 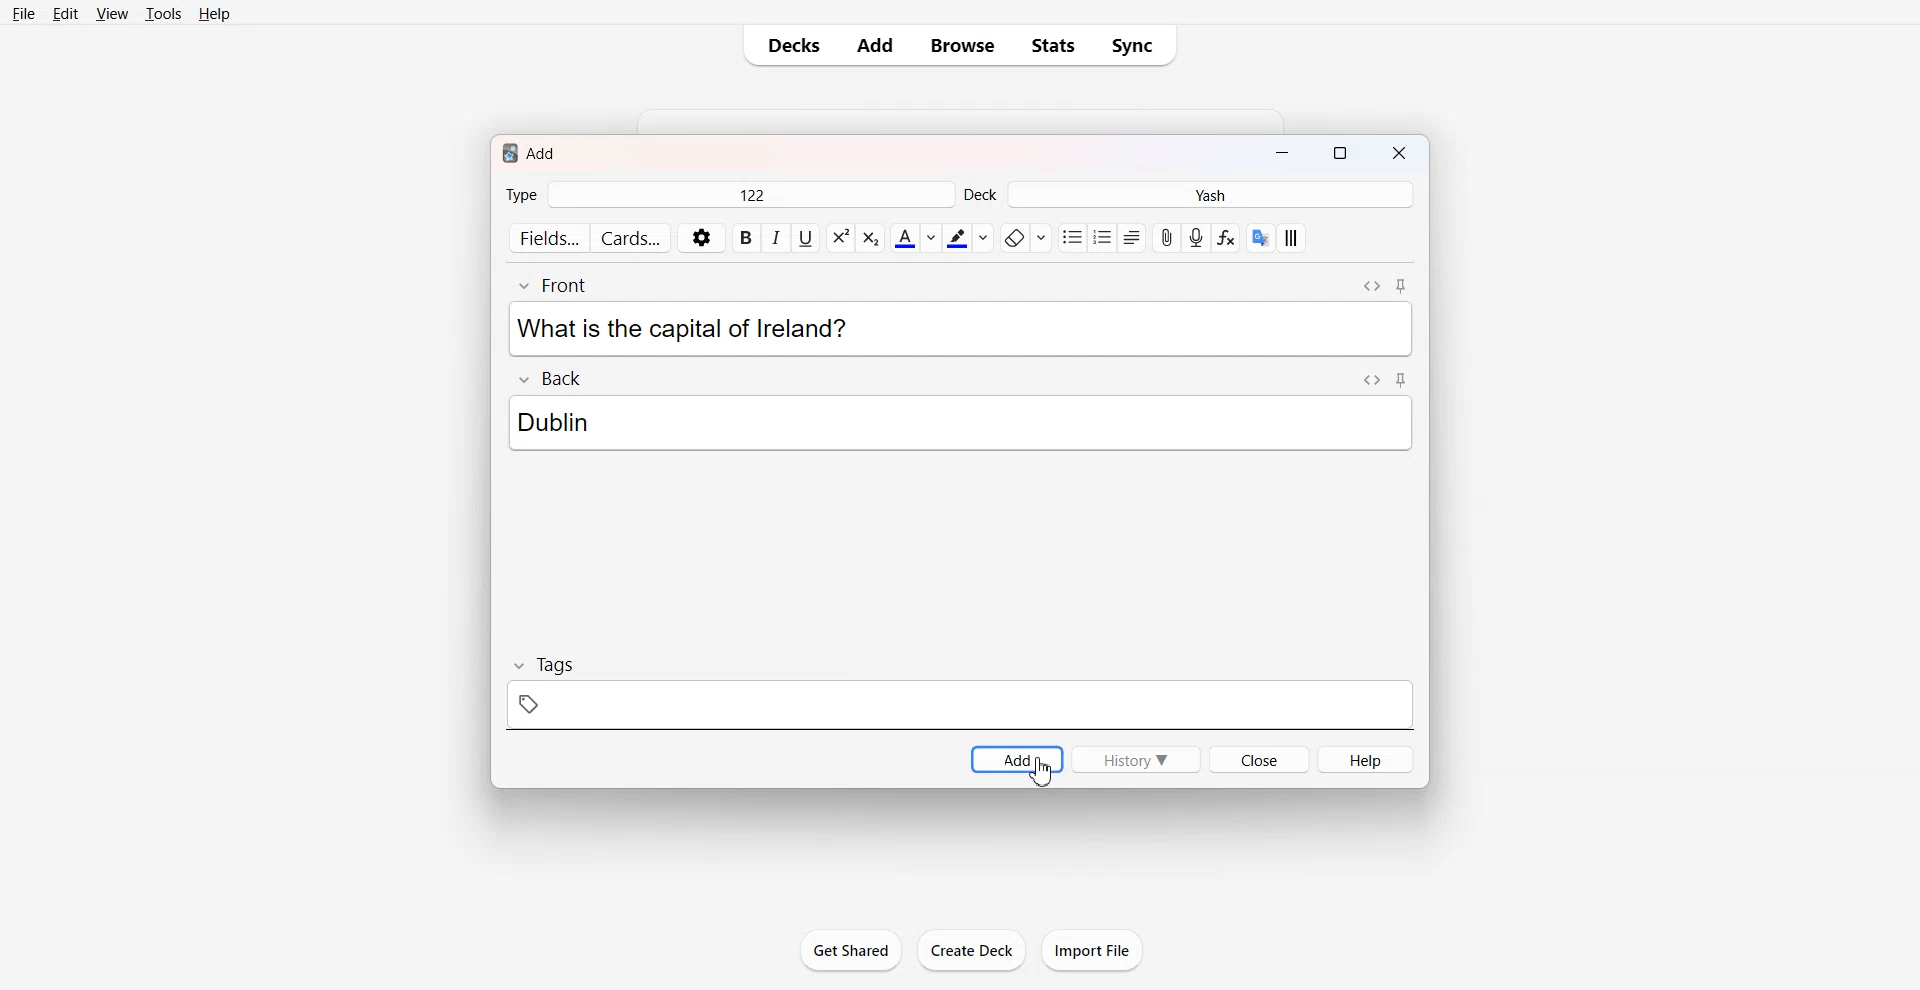 I want to click on Close, so click(x=1259, y=759).